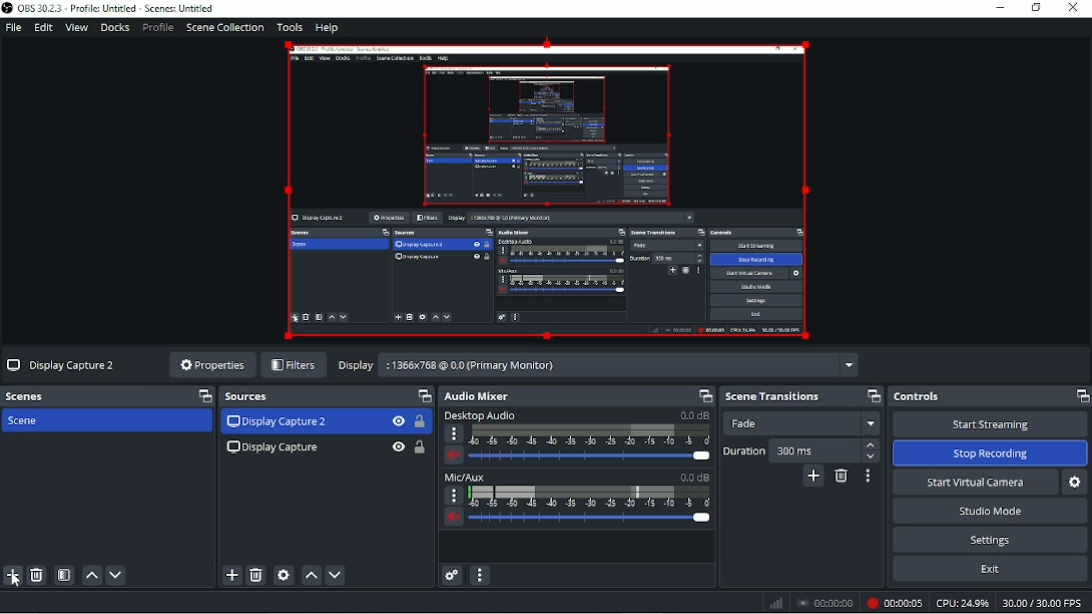 This screenshot has width=1092, height=614. Describe the element at coordinates (64, 575) in the screenshot. I see `Open scene filters` at that location.